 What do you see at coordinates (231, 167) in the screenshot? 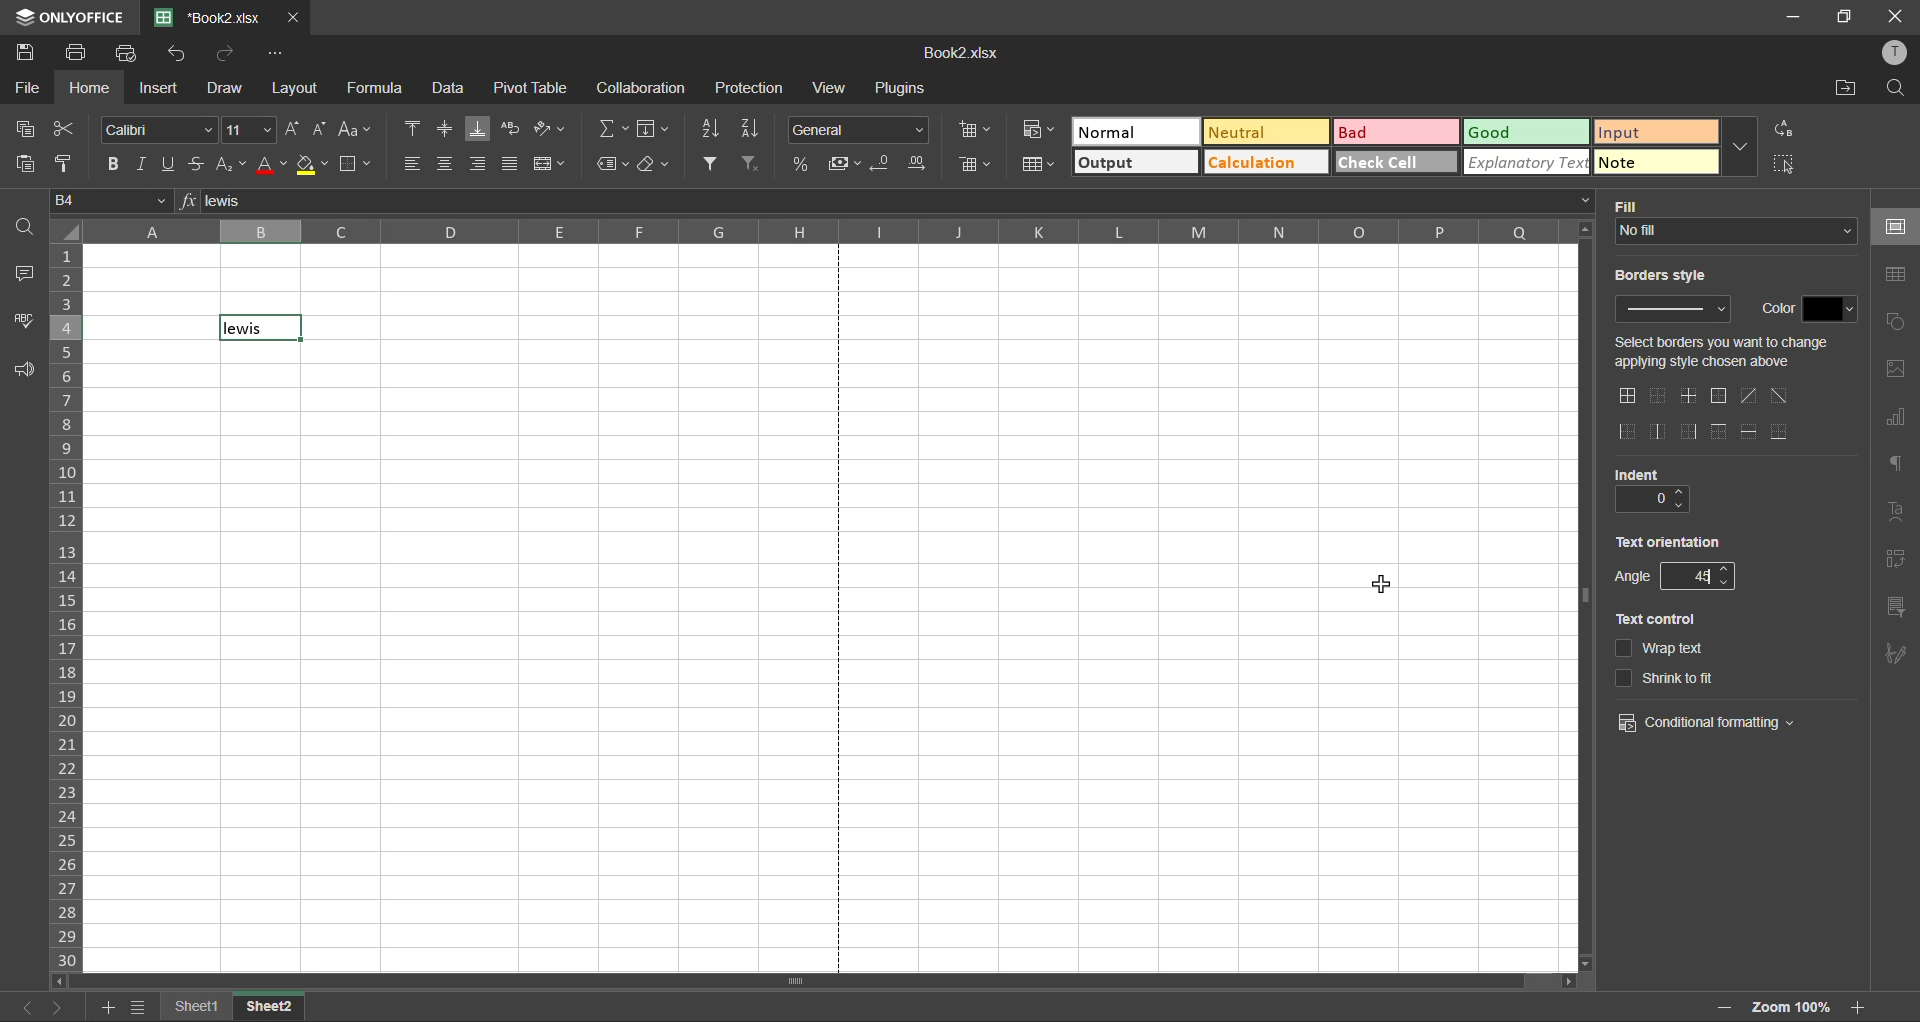
I see `sub/superscript` at bounding box center [231, 167].